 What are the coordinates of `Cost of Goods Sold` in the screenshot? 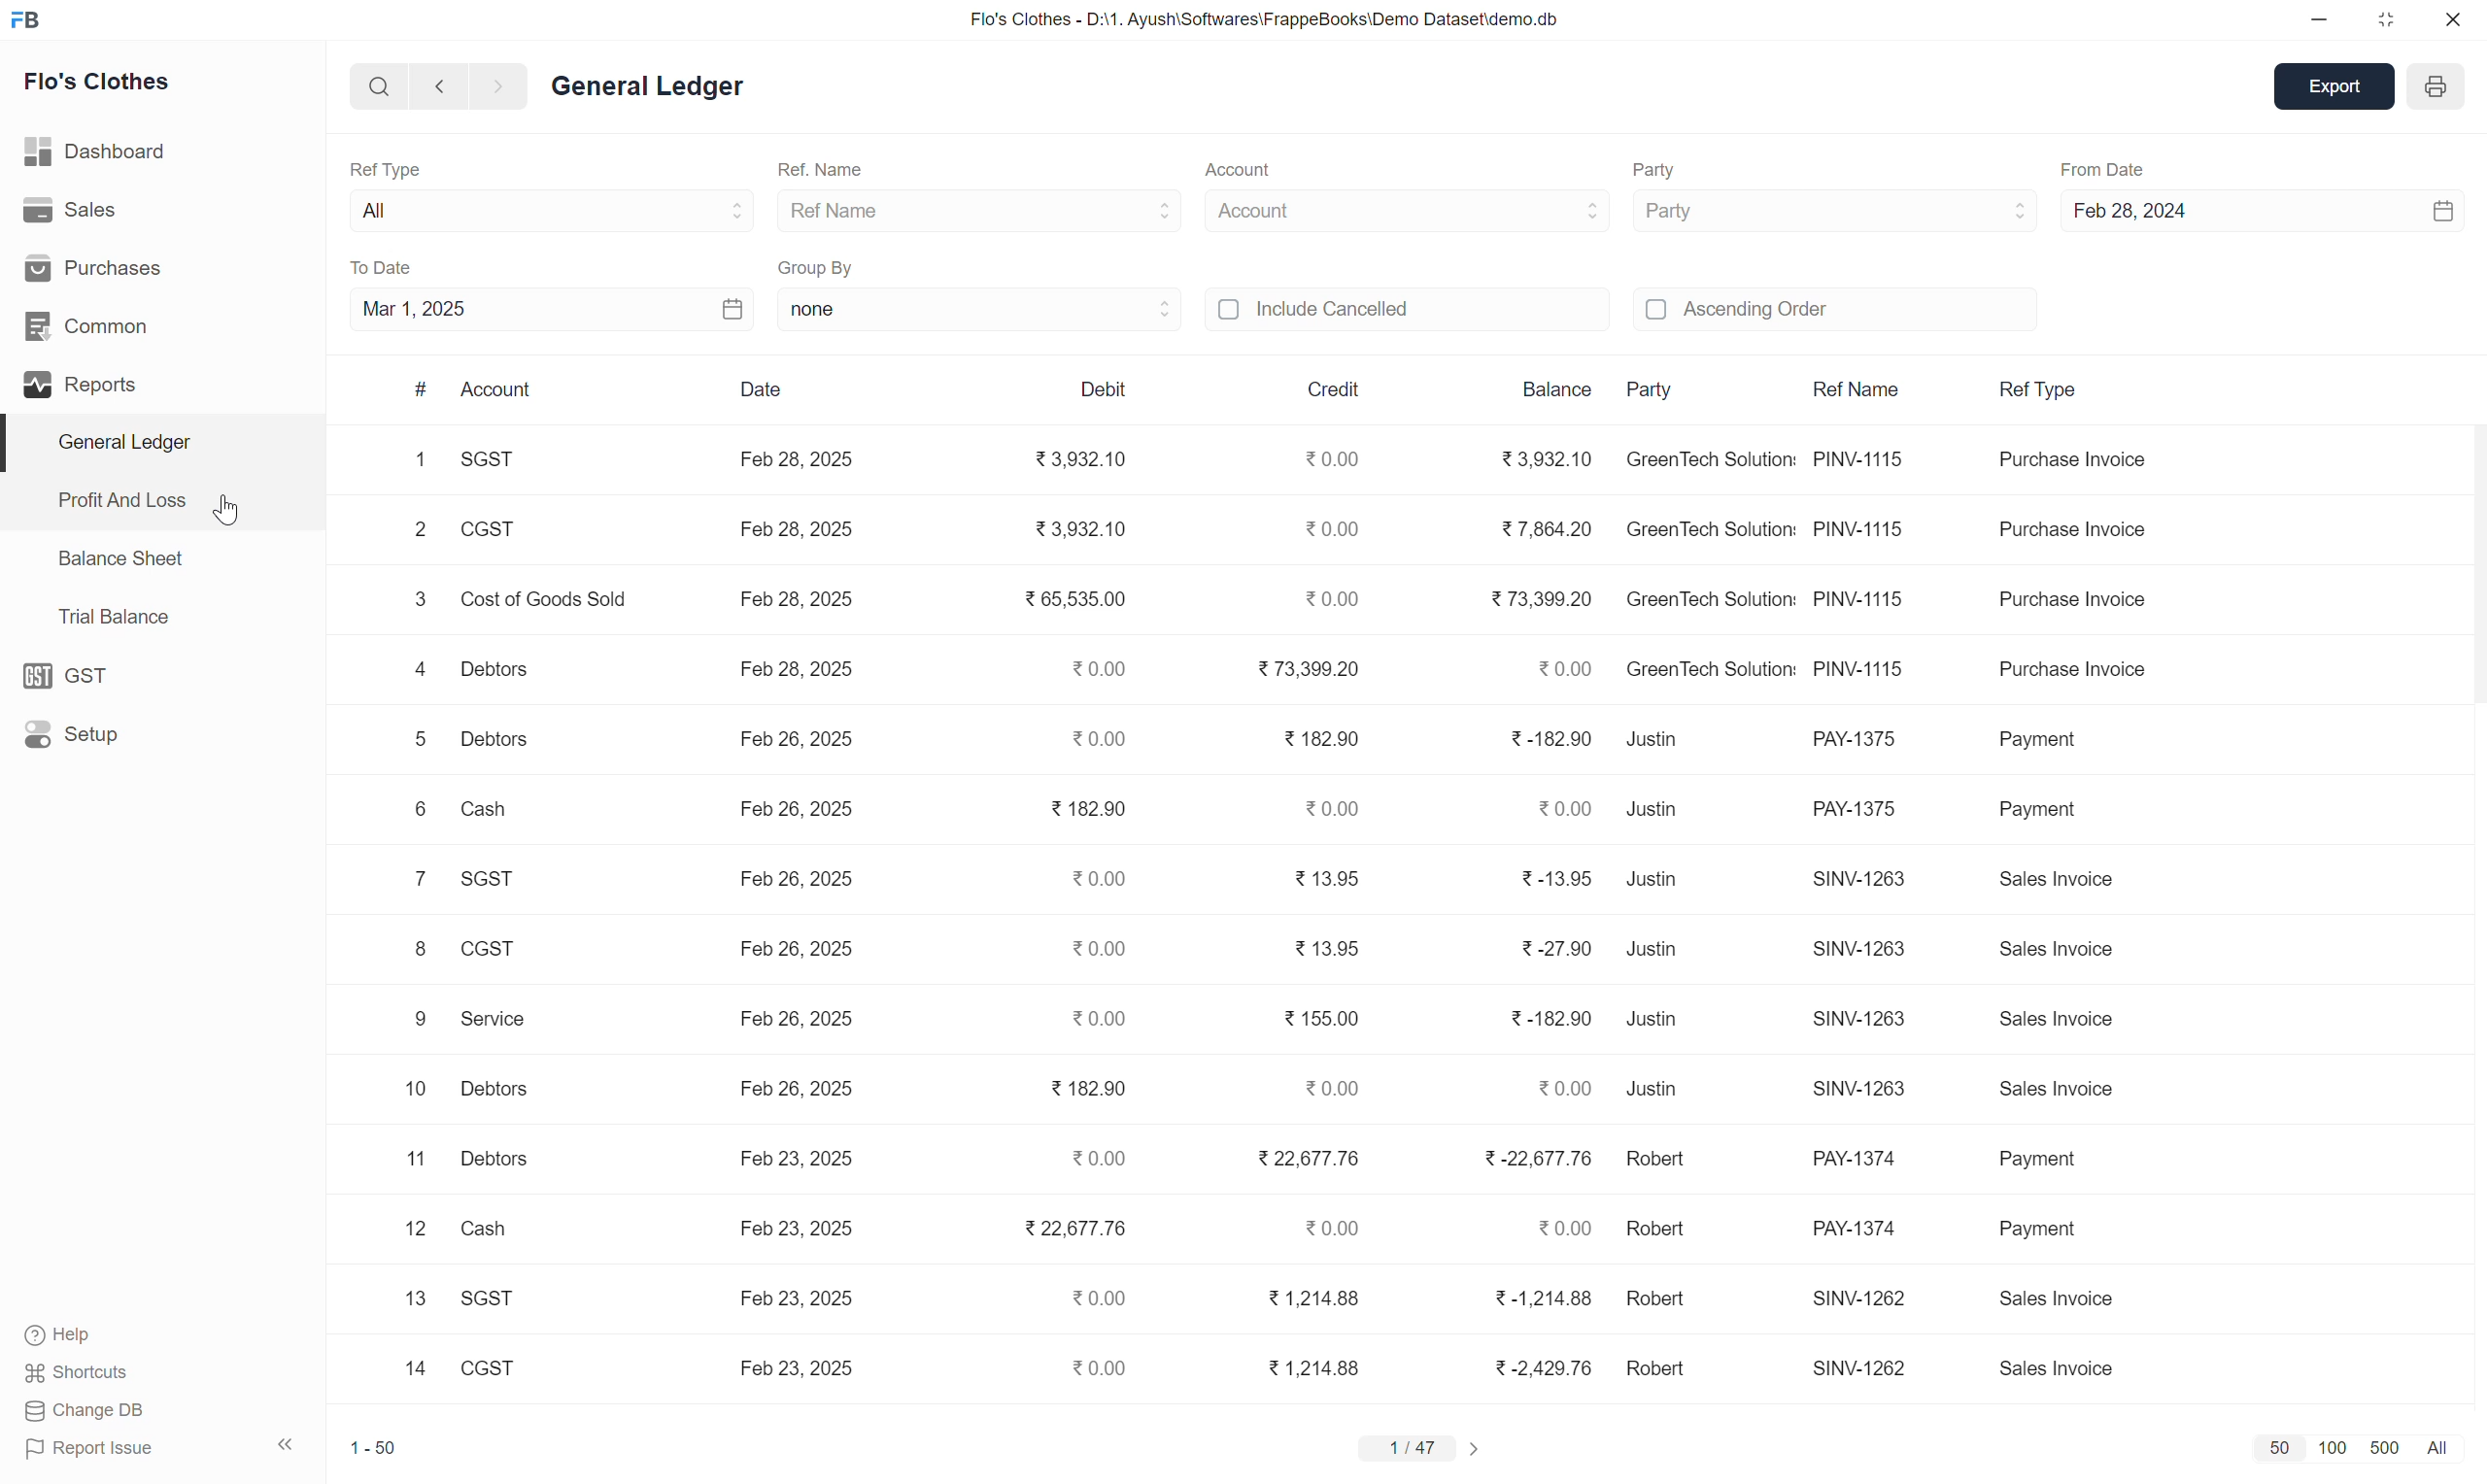 It's located at (544, 600).